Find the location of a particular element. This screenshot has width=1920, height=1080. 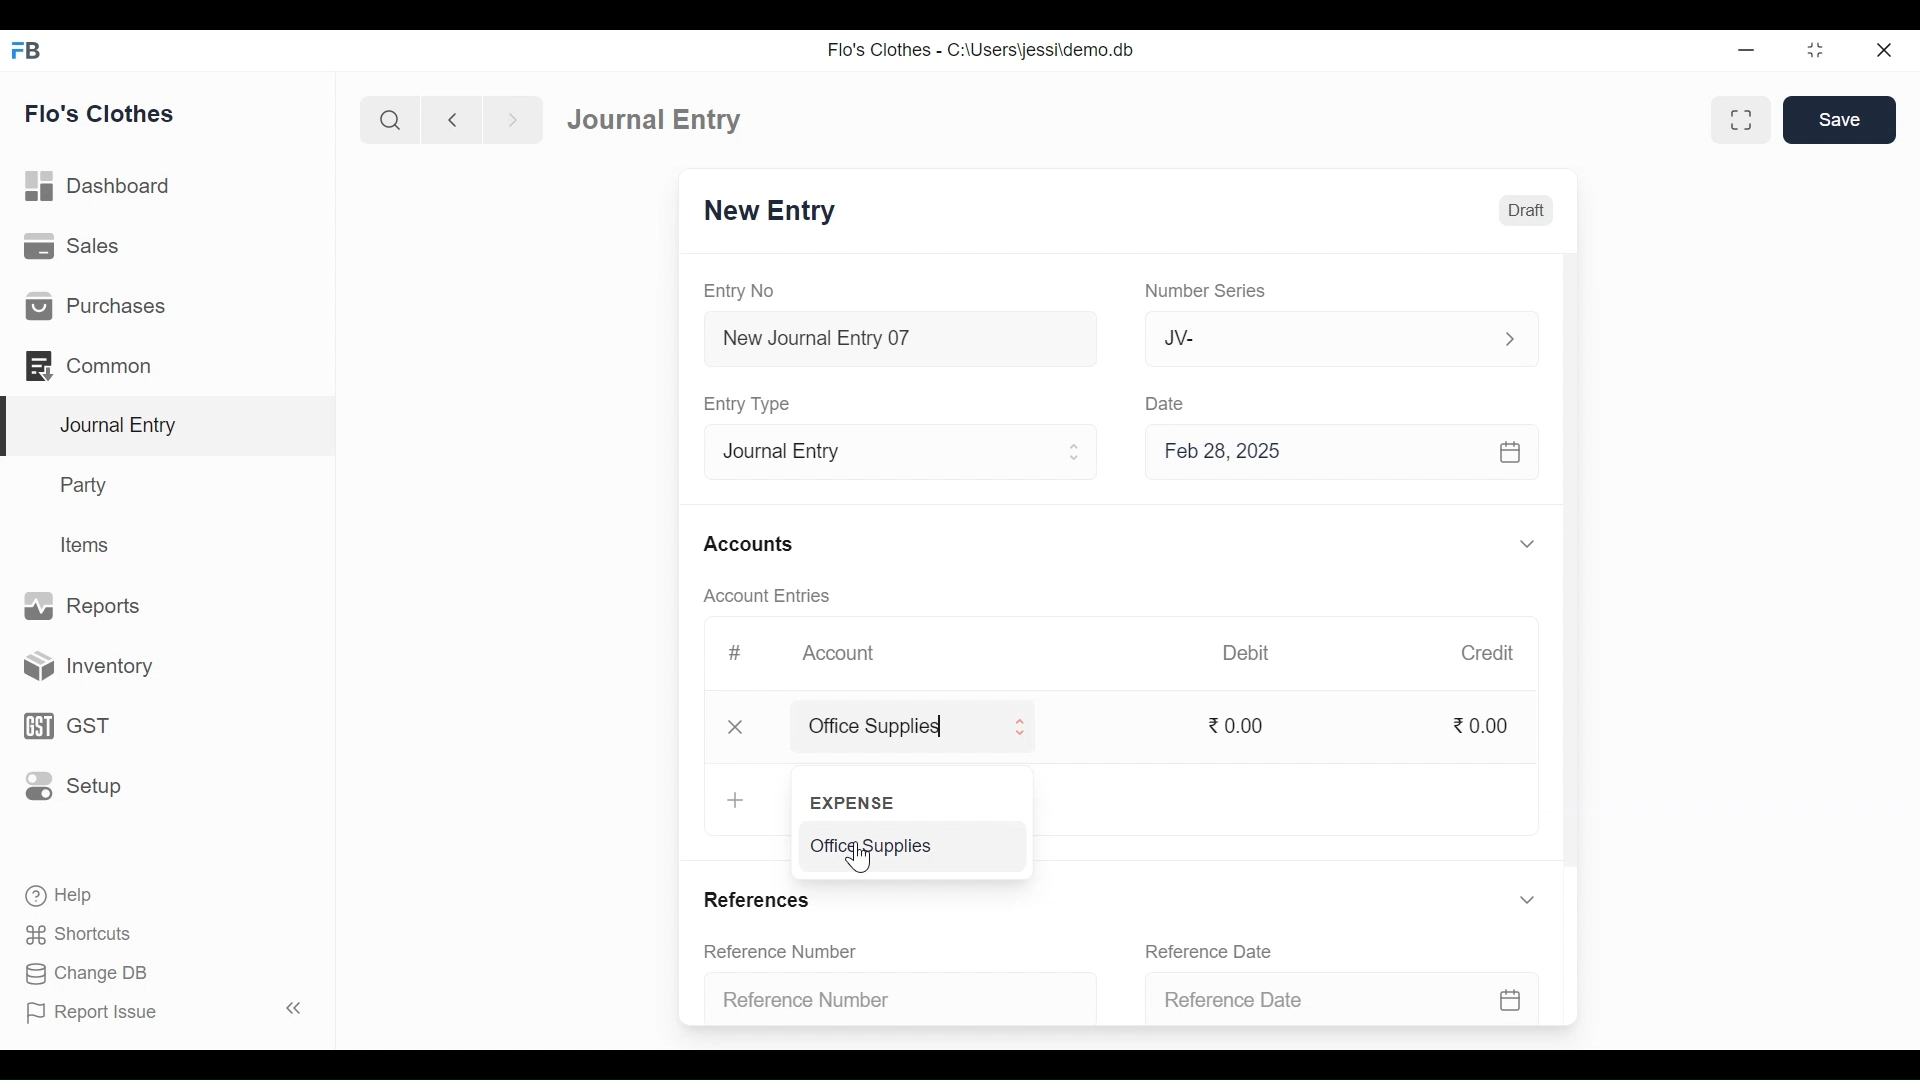

minimize is located at coordinates (1746, 52).